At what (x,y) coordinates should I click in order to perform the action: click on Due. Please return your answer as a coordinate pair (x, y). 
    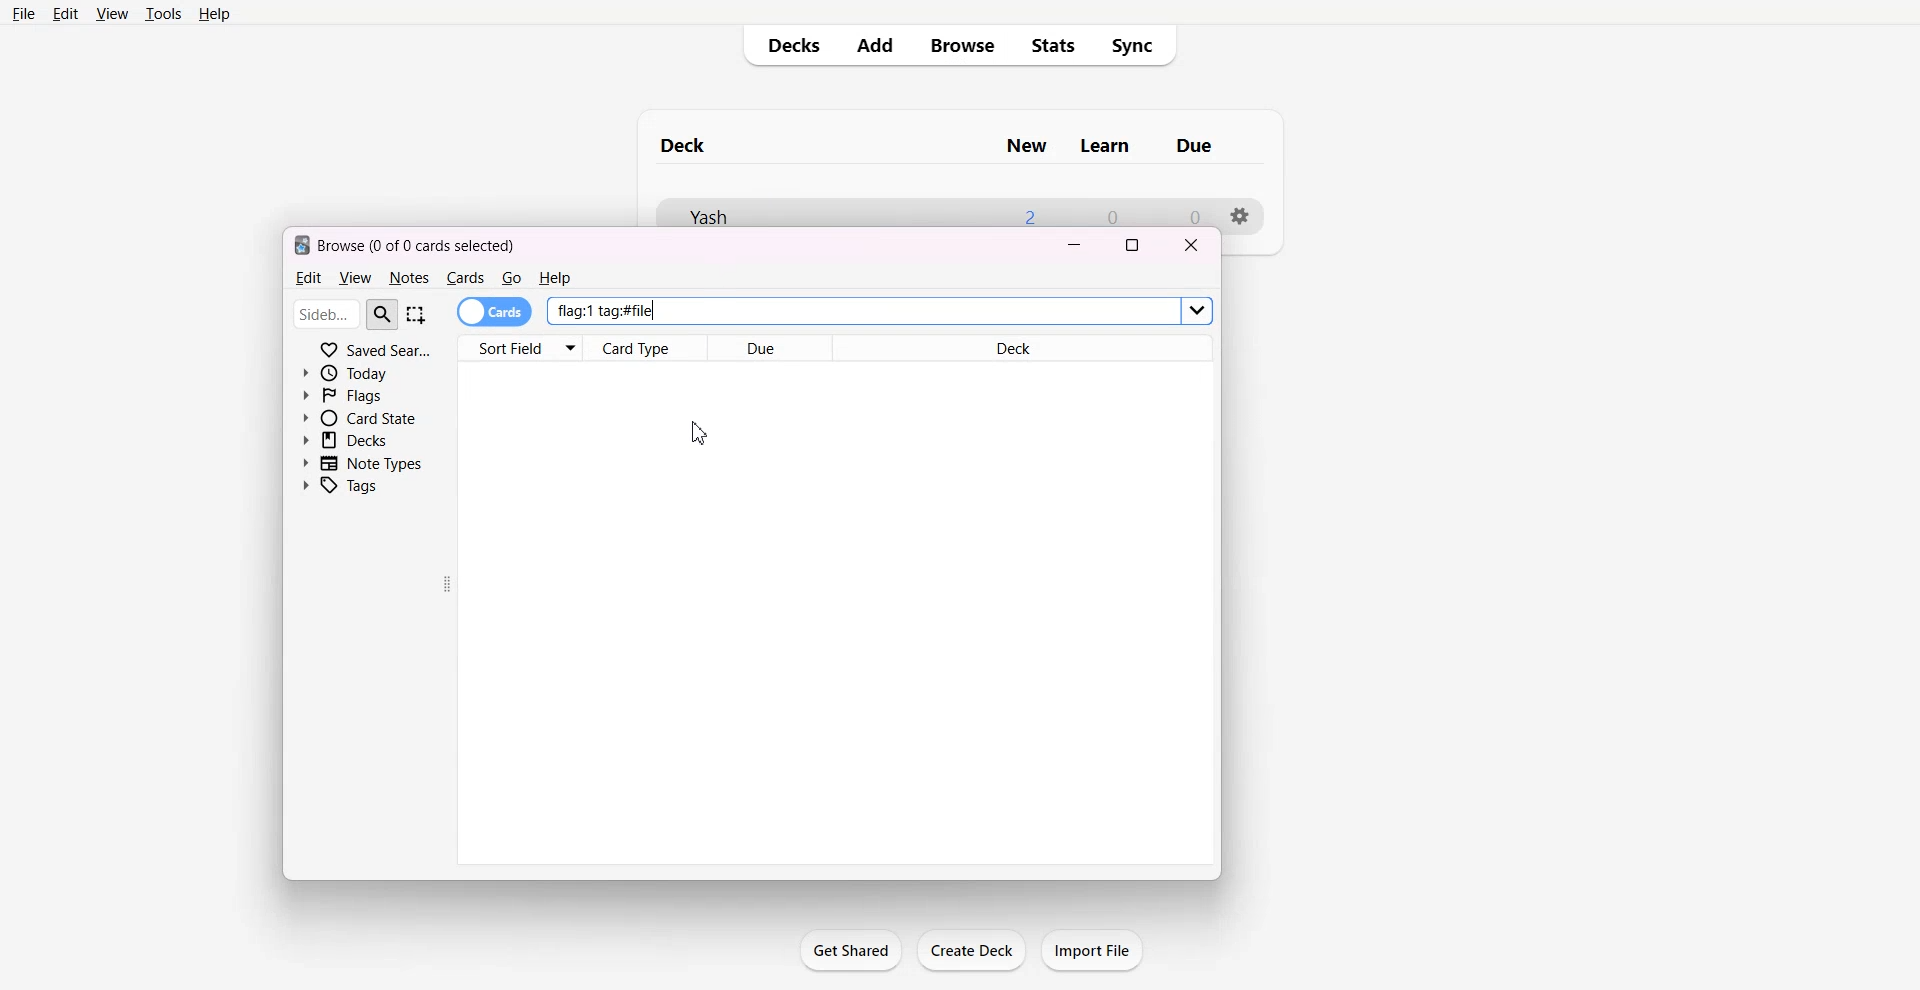
    Looking at the image, I should click on (1206, 146).